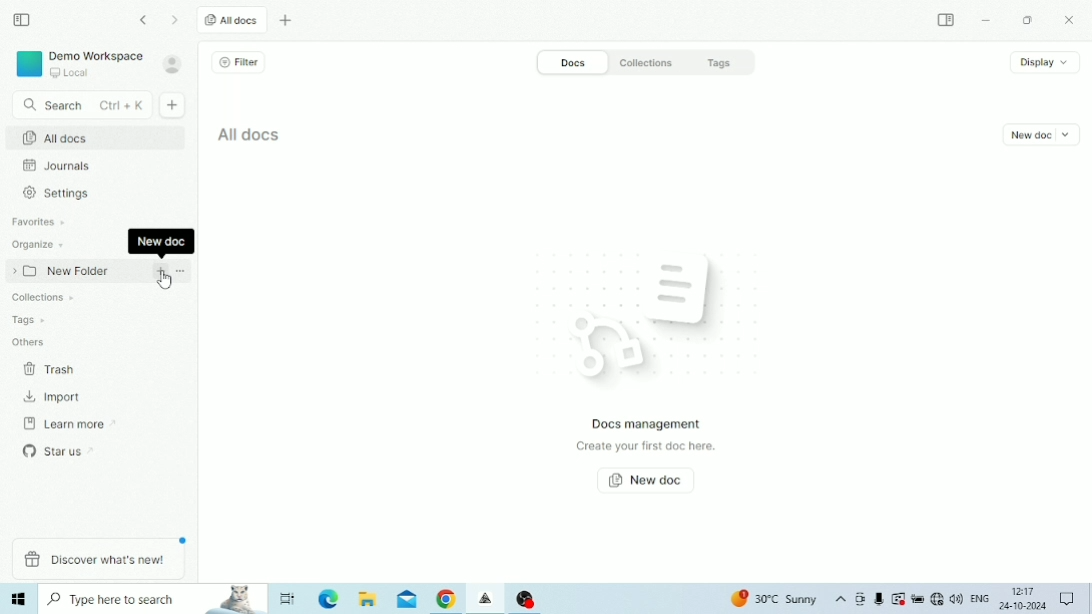 The width and height of the screenshot is (1092, 614). Describe the element at coordinates (446, 600) in the screenshot. I see `Google Chrome` at that location.